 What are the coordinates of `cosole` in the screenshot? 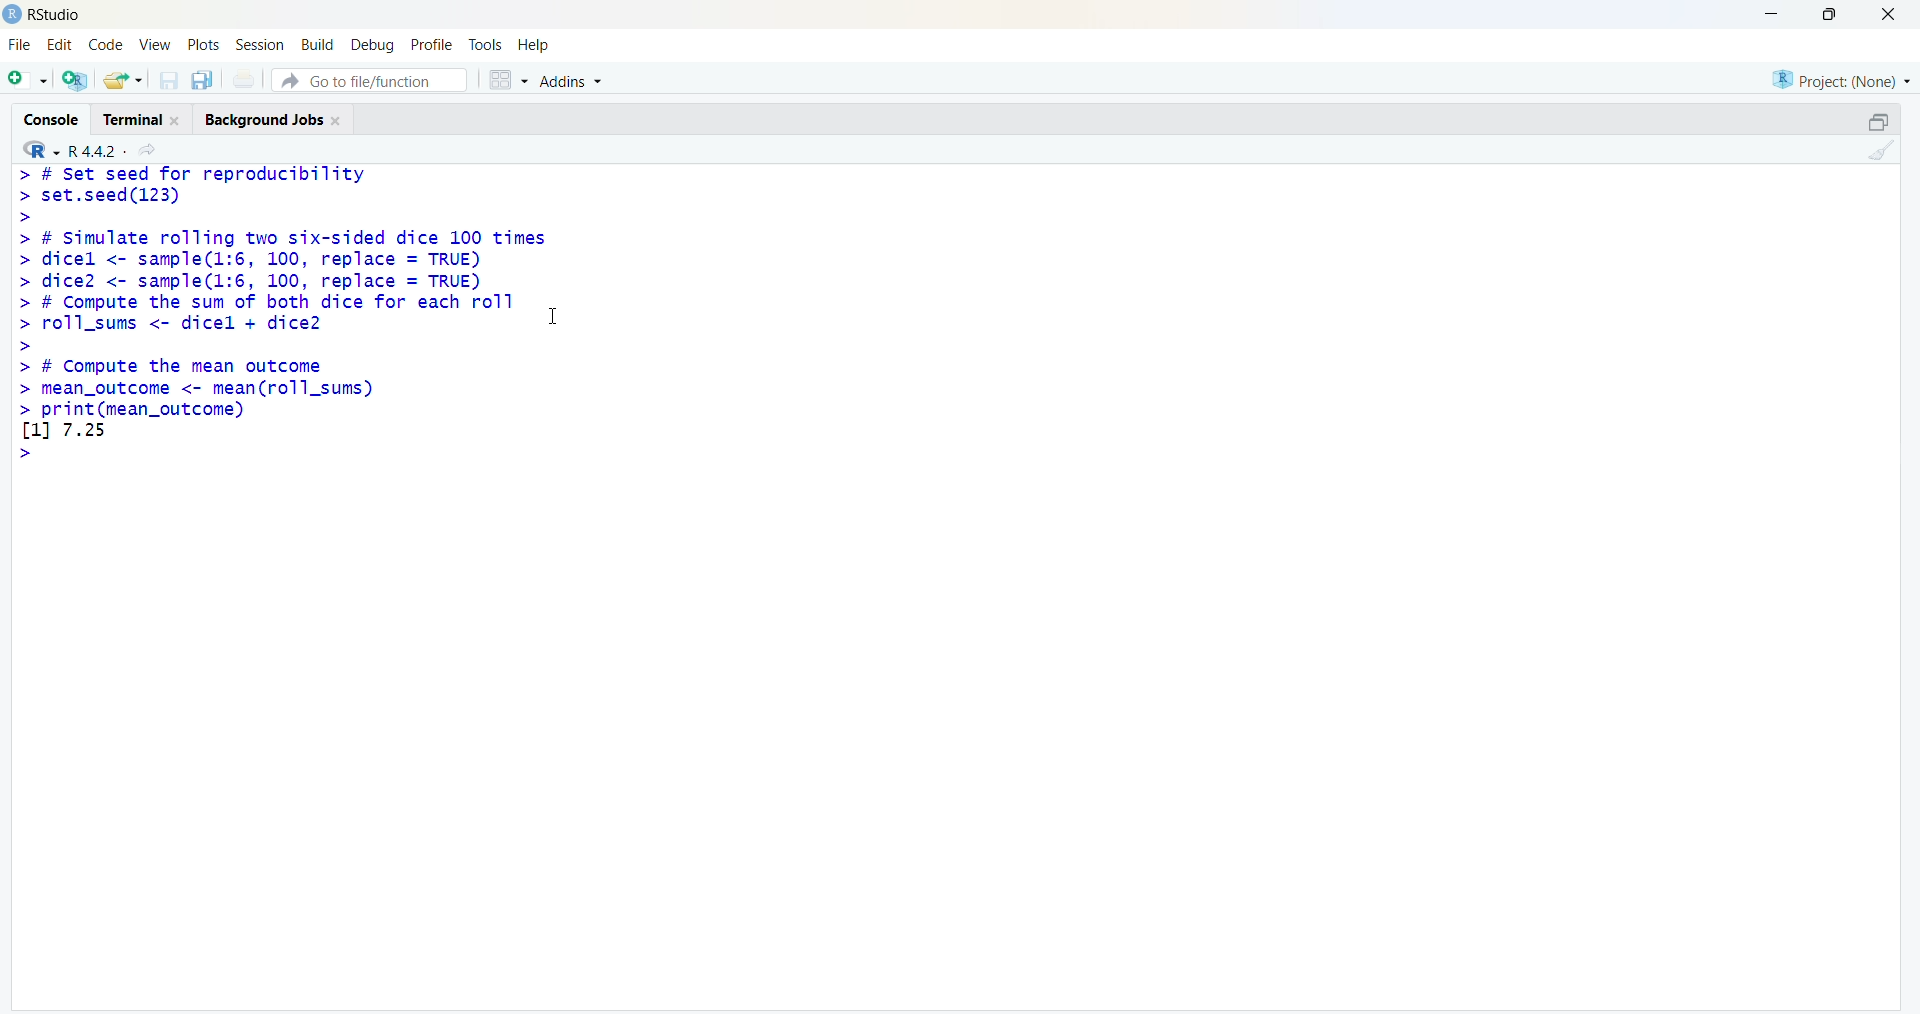 It's located at (51, 120).